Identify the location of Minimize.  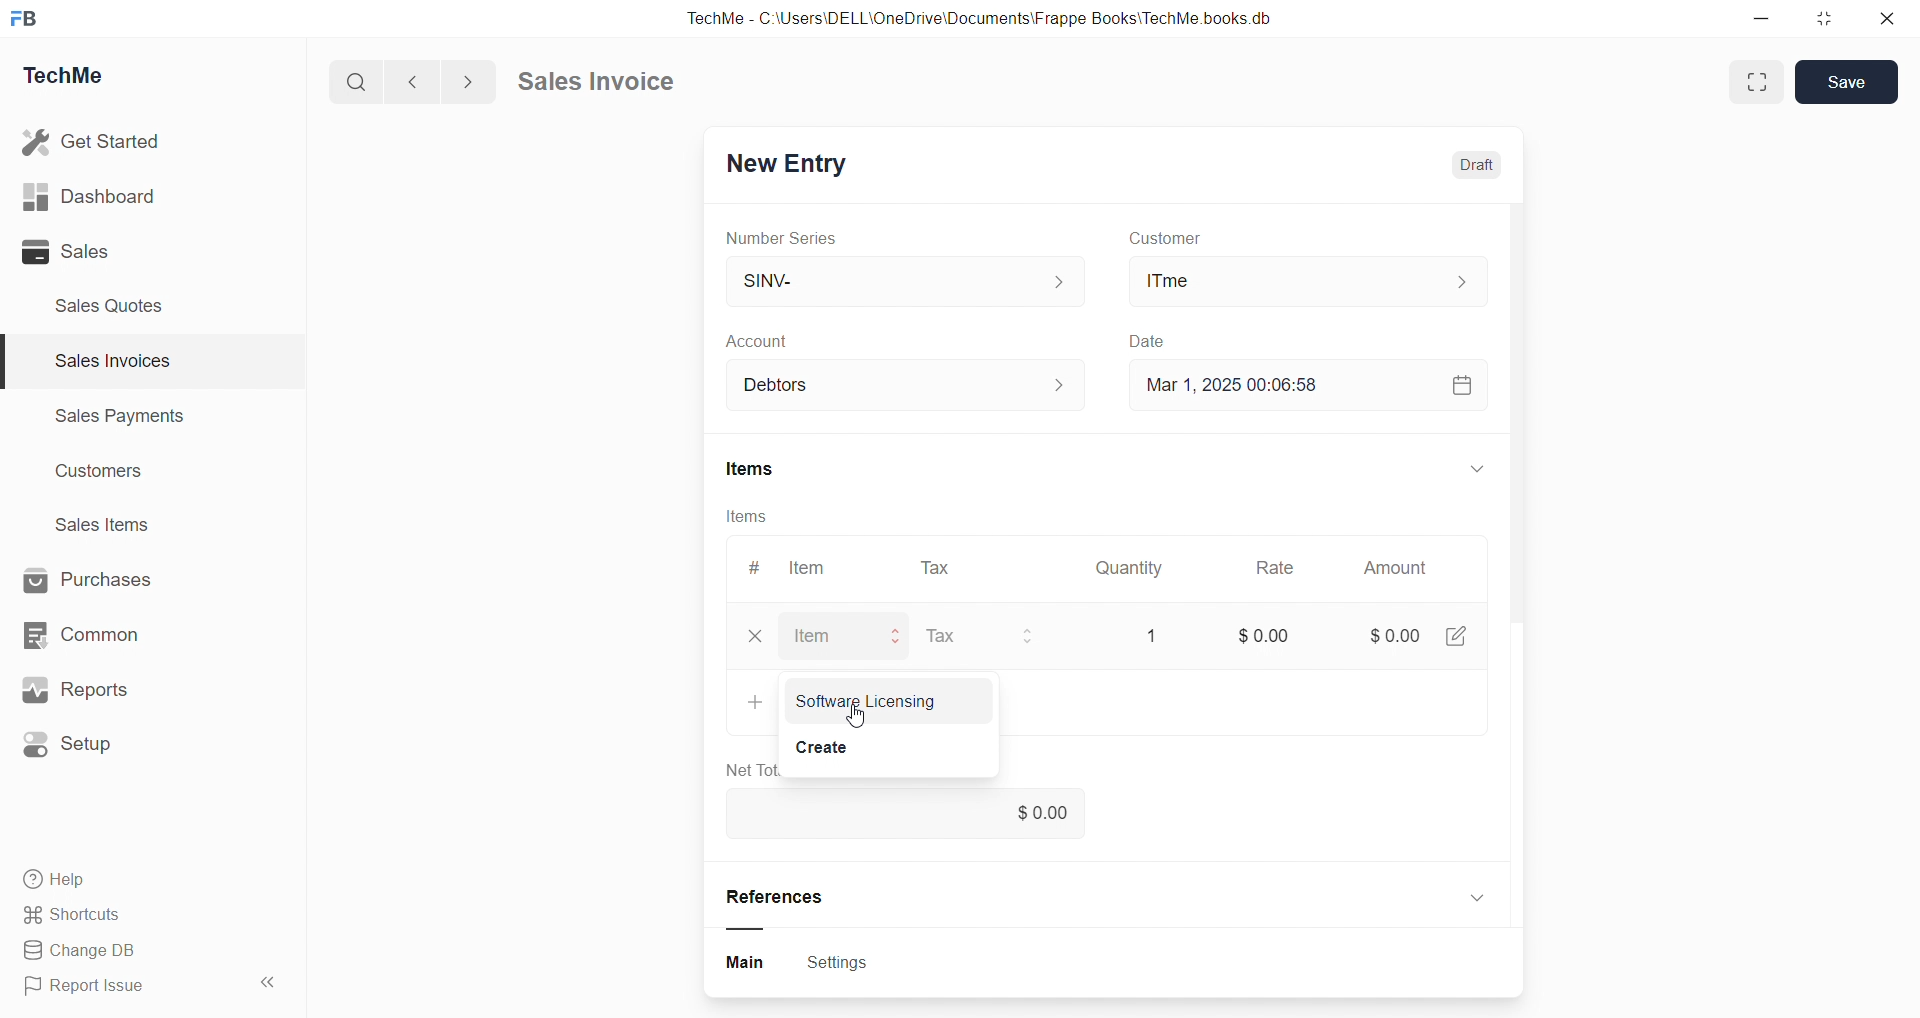
(1768, 20).